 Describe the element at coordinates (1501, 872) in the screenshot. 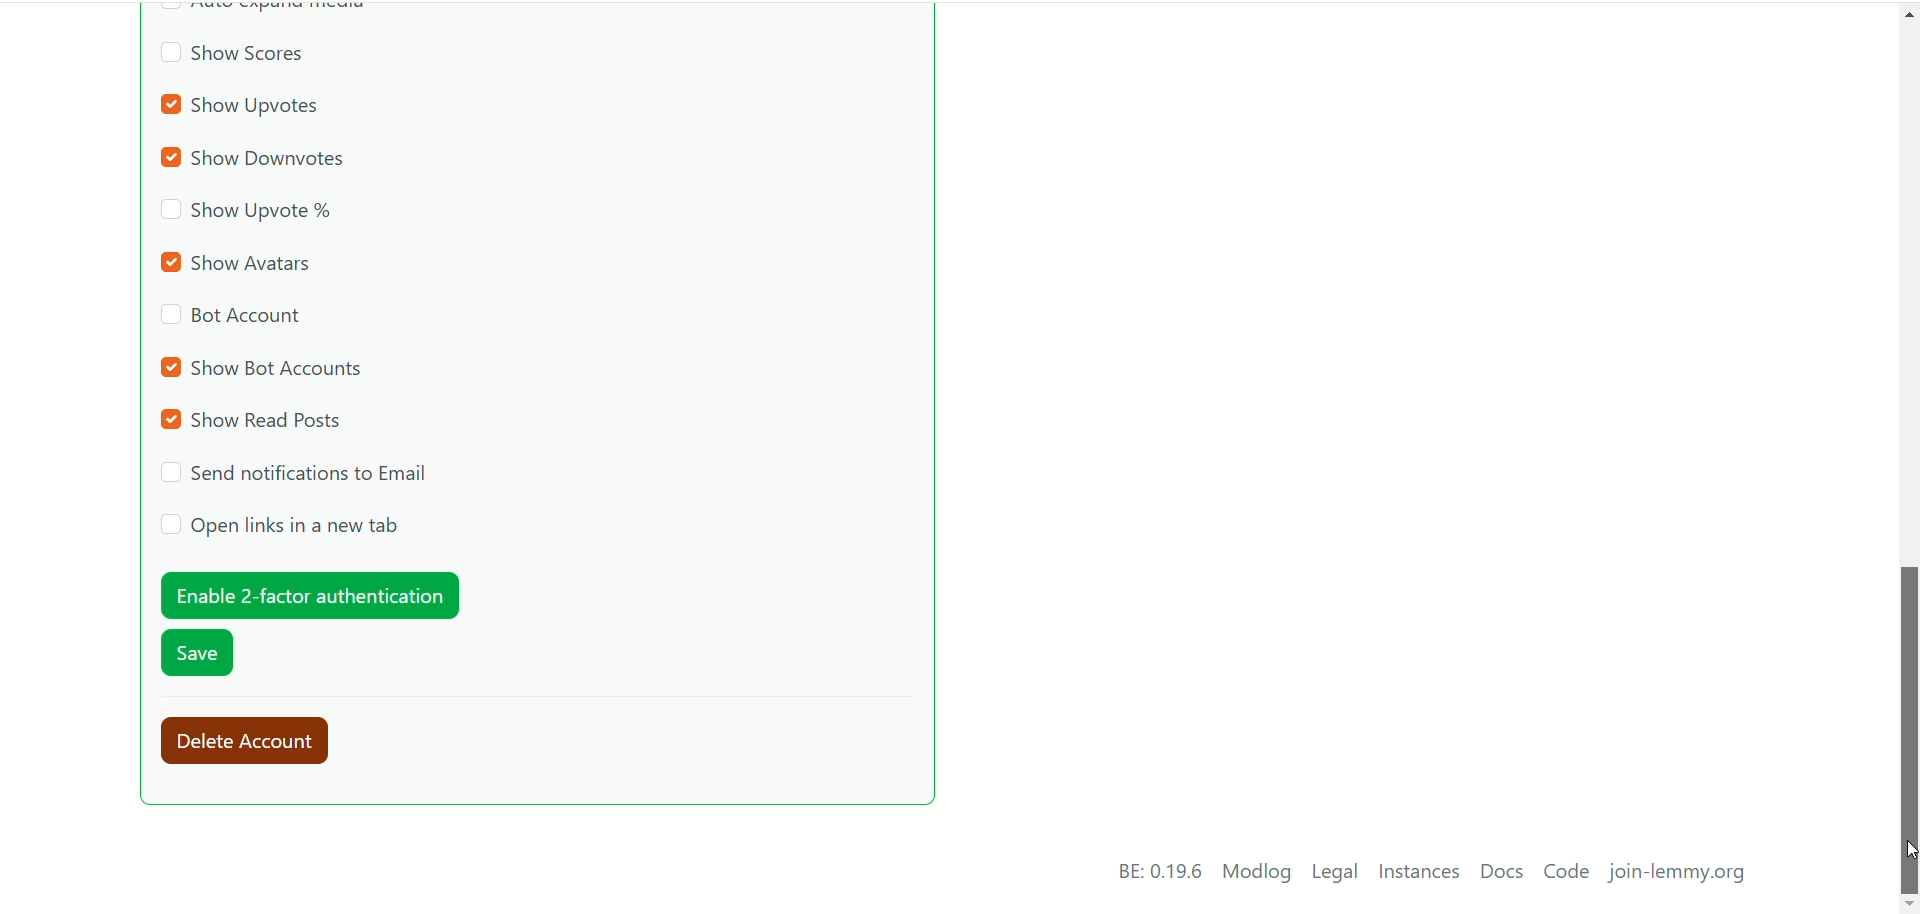

I see `docs` at that location.